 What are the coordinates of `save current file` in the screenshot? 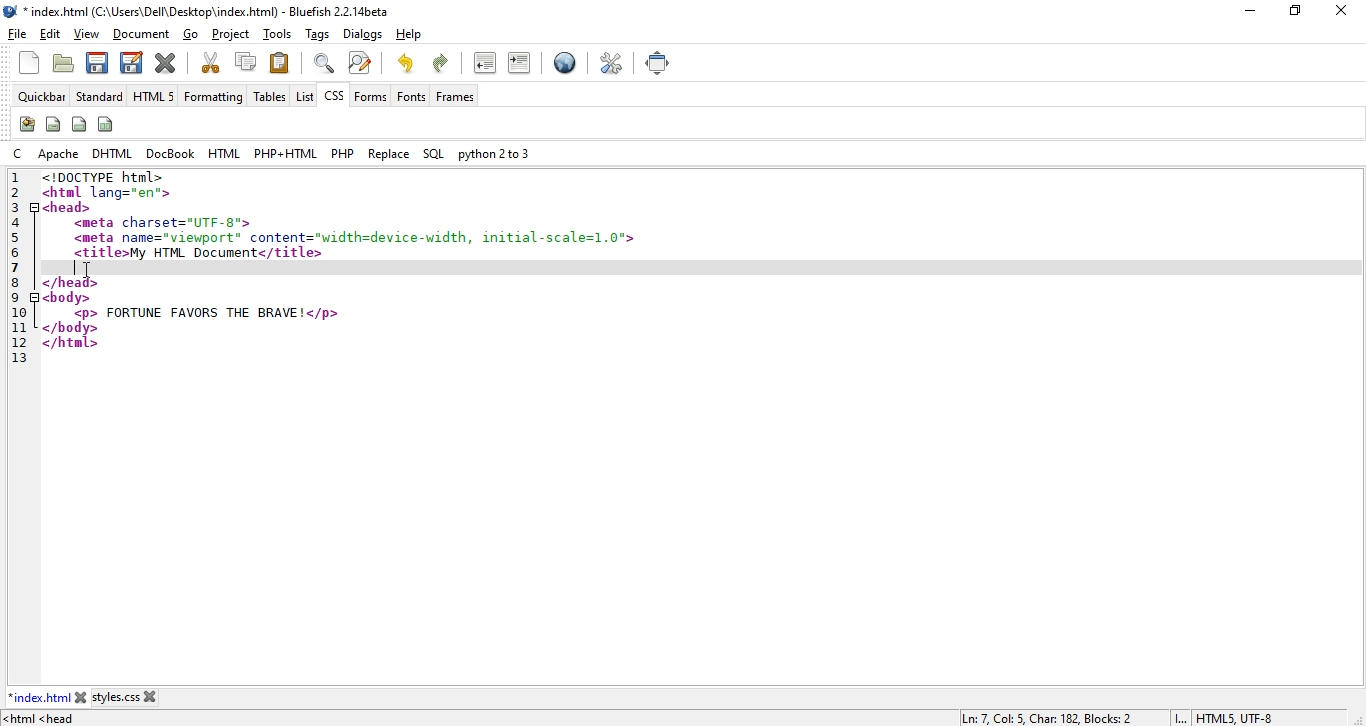 It's located at (96, 61).